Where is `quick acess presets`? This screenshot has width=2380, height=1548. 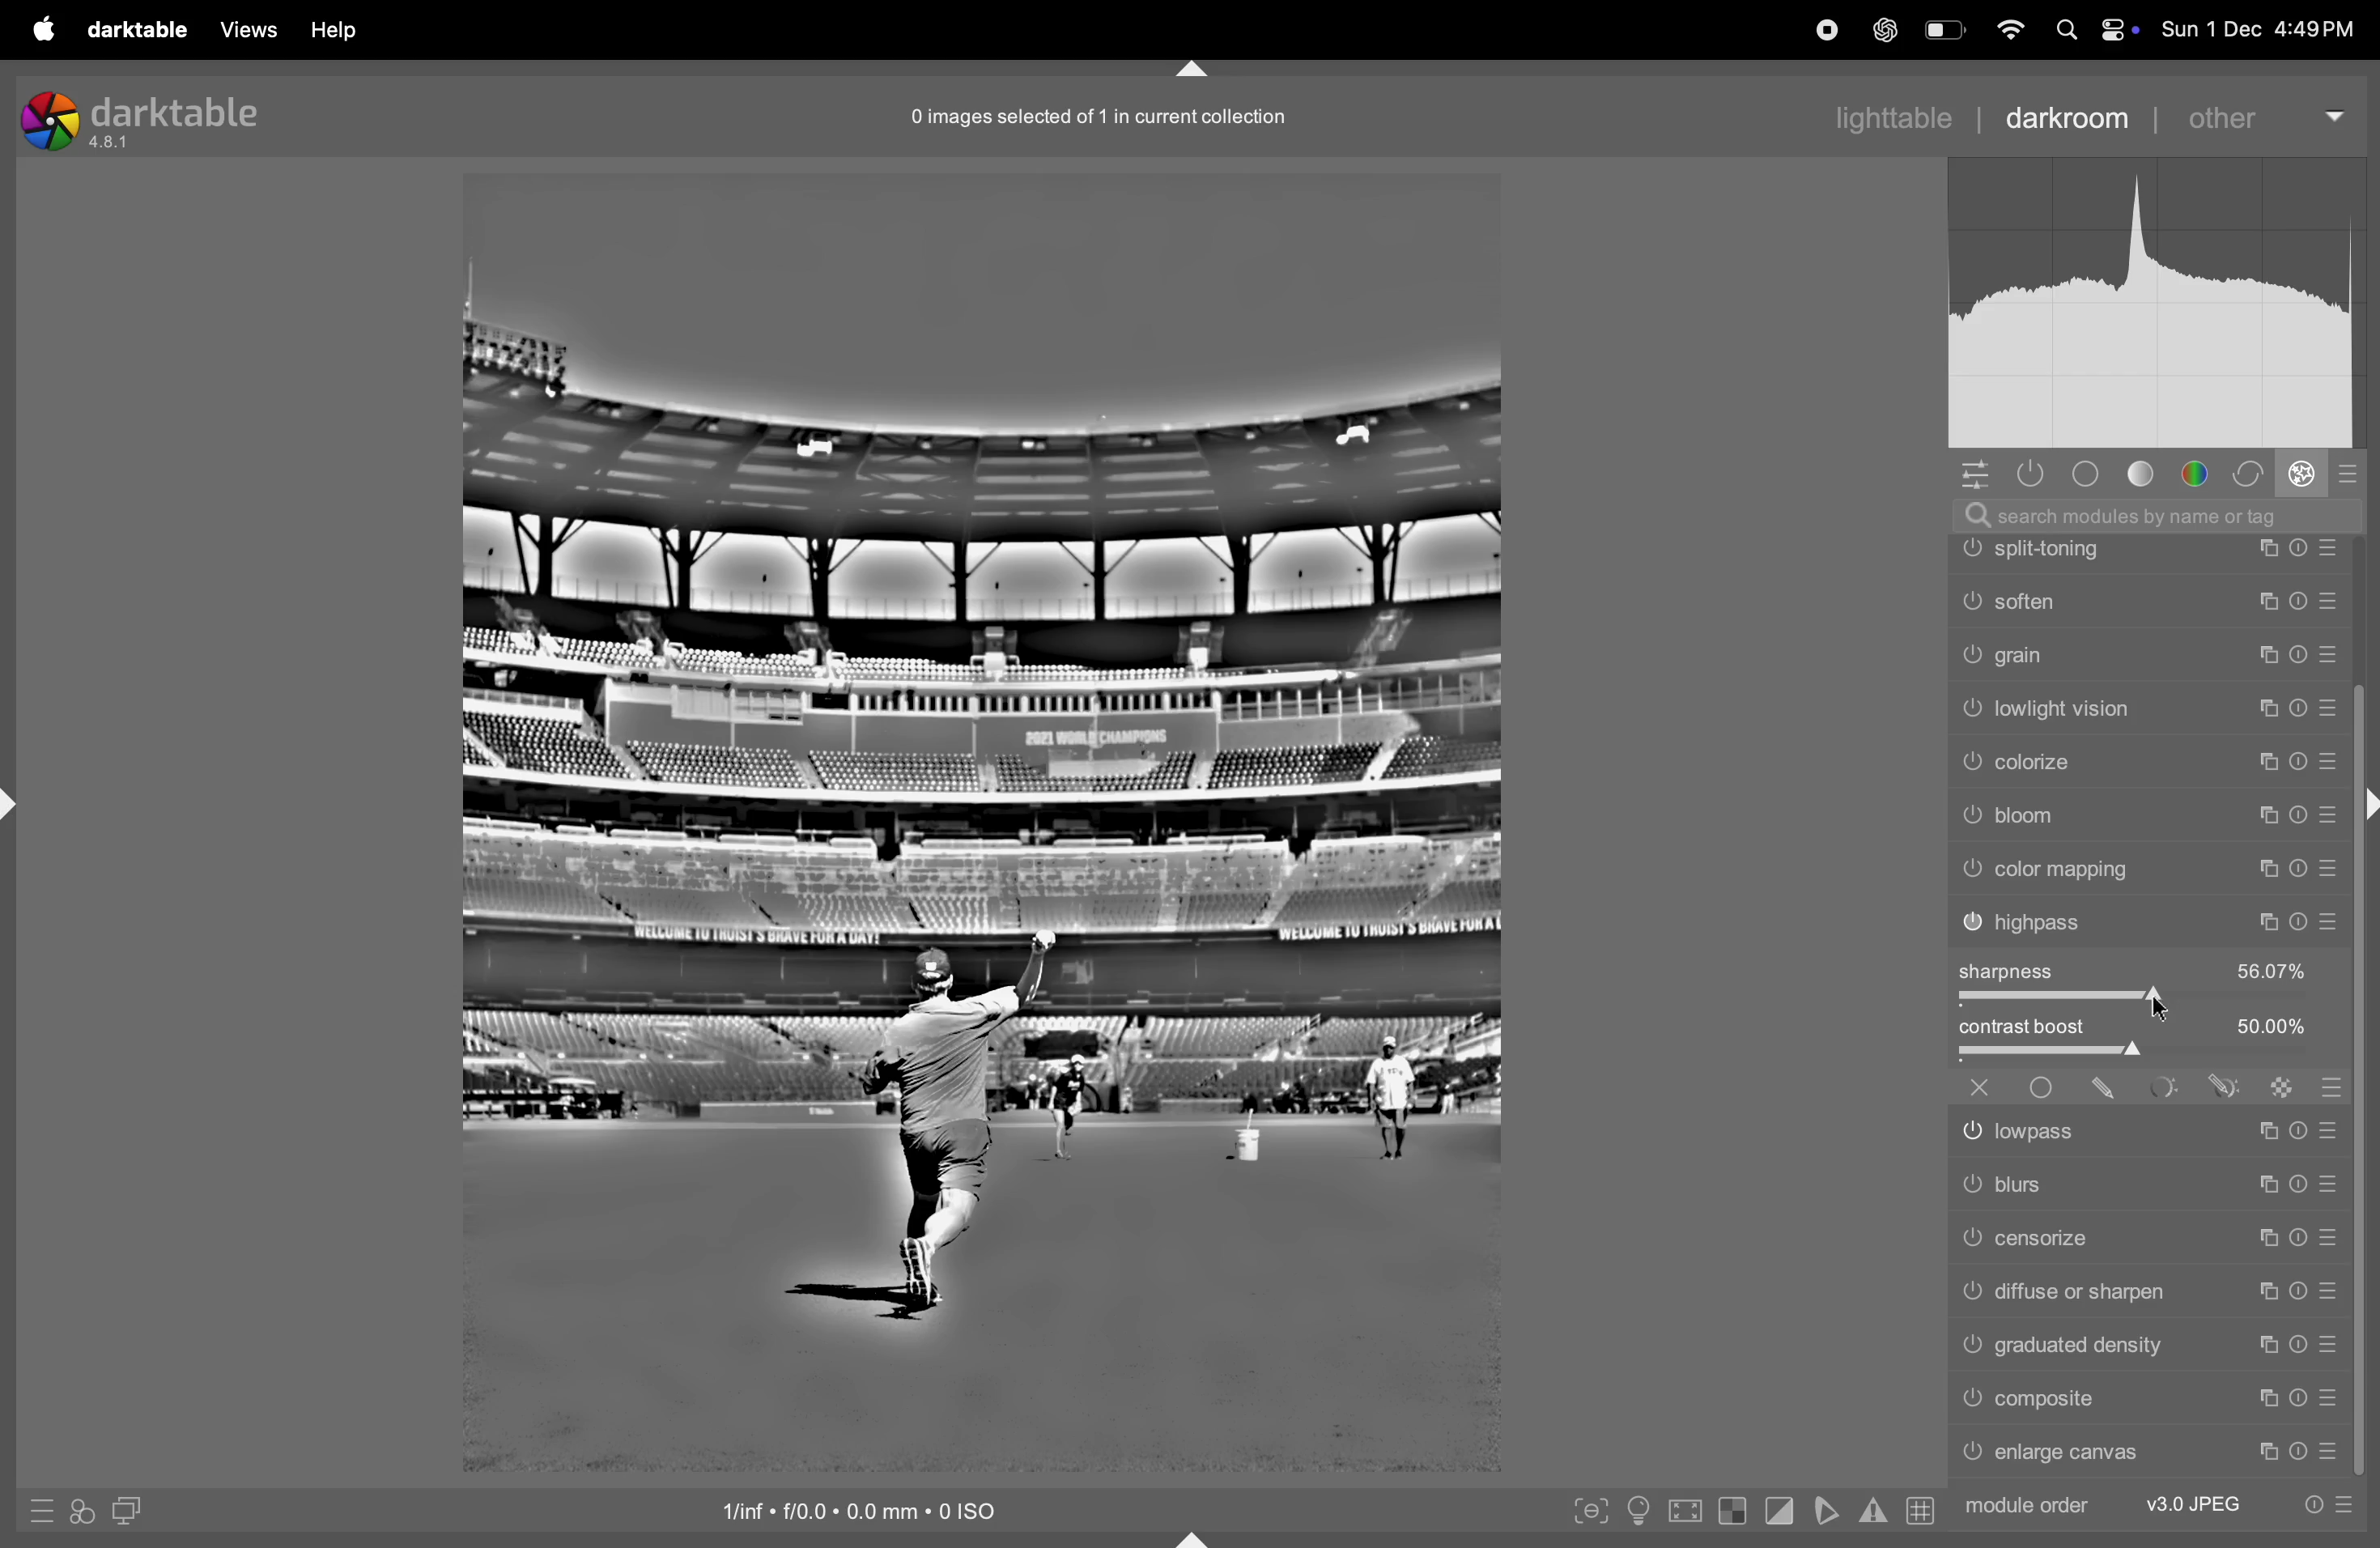 quick acess presets is located at coordinates (34, 1512).